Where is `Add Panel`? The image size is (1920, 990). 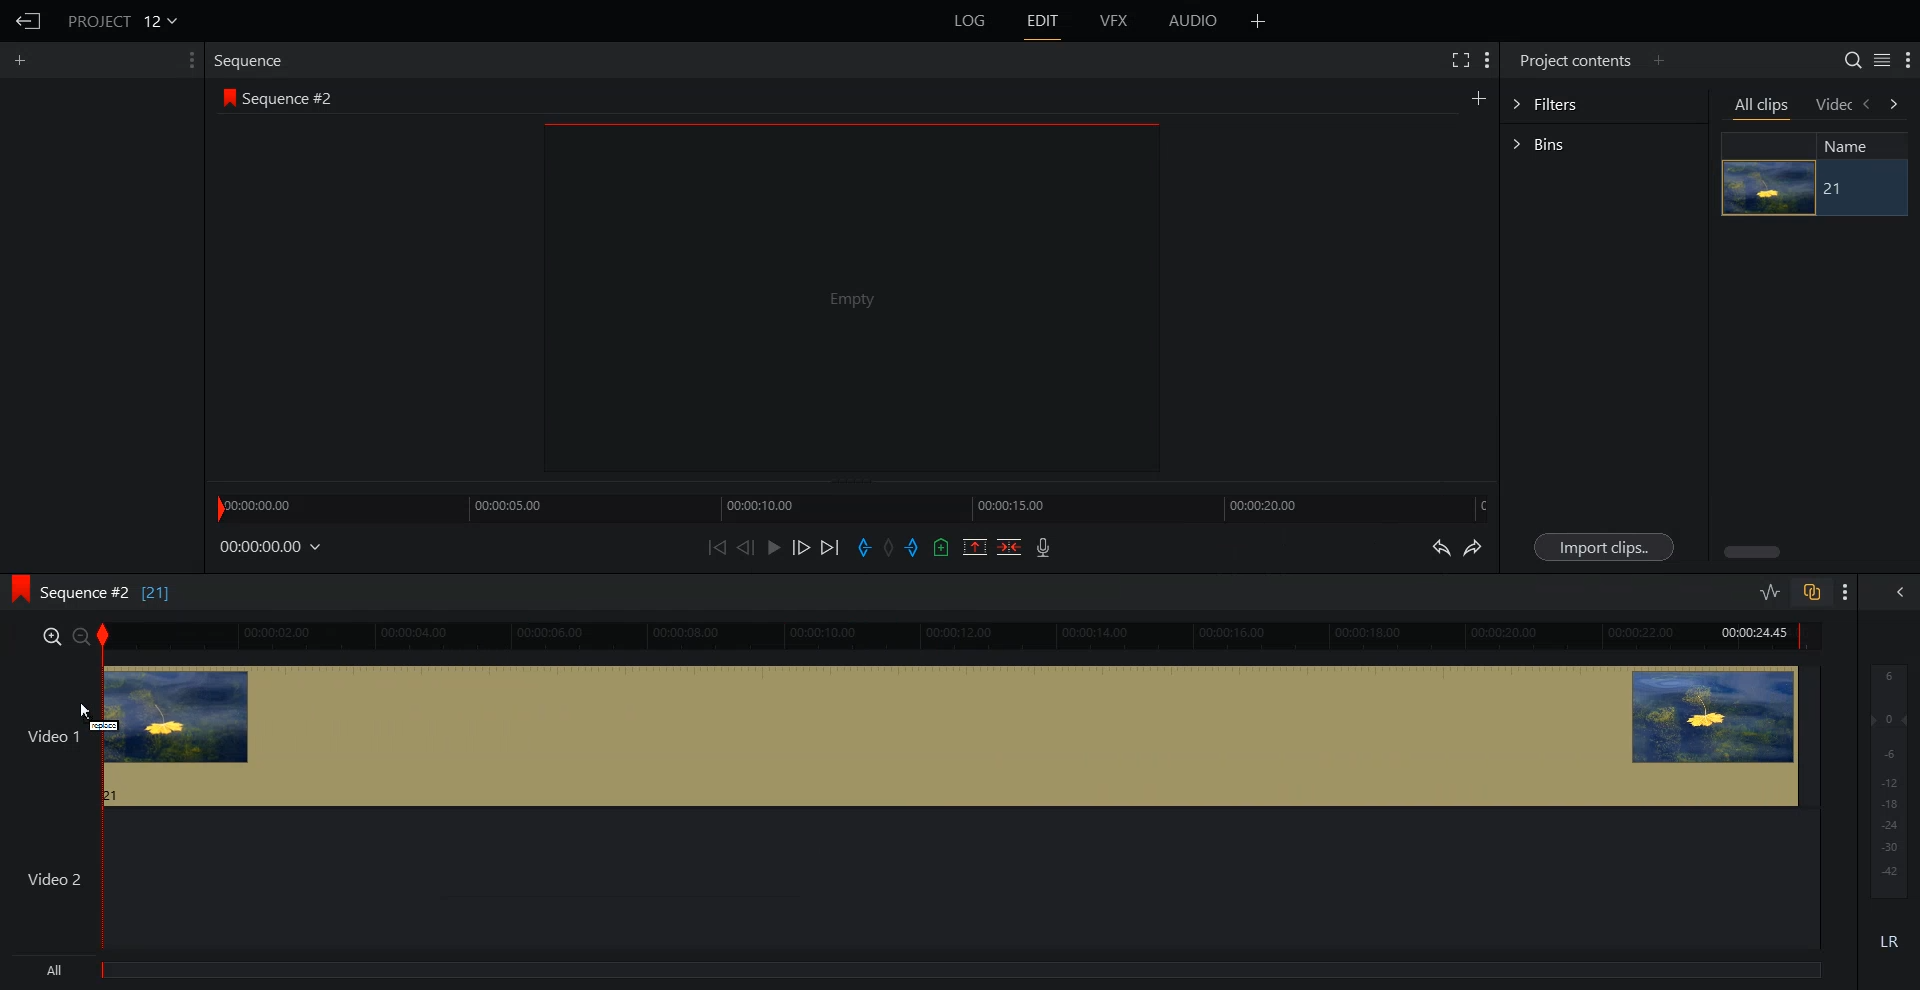 Add Panel is located at coordinates (1661, 60).